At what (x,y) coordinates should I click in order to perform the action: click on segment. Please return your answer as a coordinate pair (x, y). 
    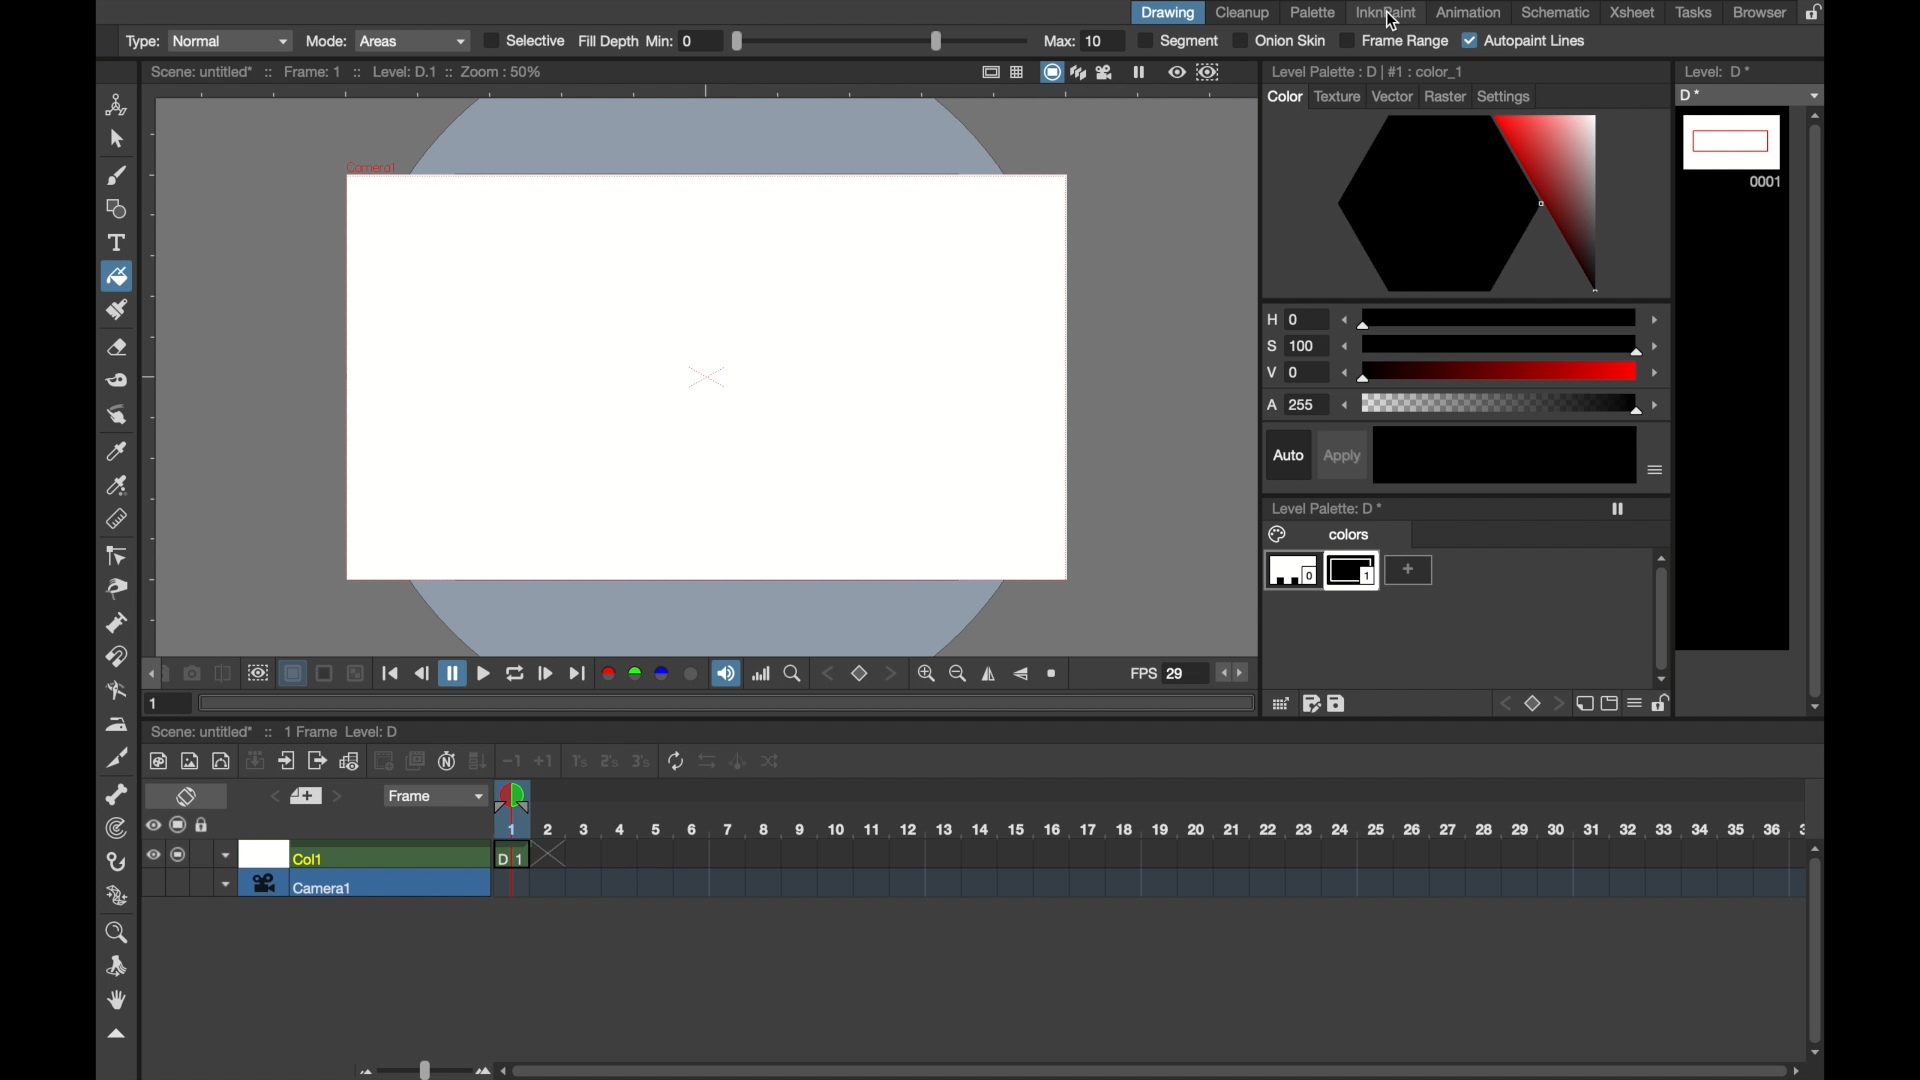
    Looking at the image, I should click on (1178, 41).